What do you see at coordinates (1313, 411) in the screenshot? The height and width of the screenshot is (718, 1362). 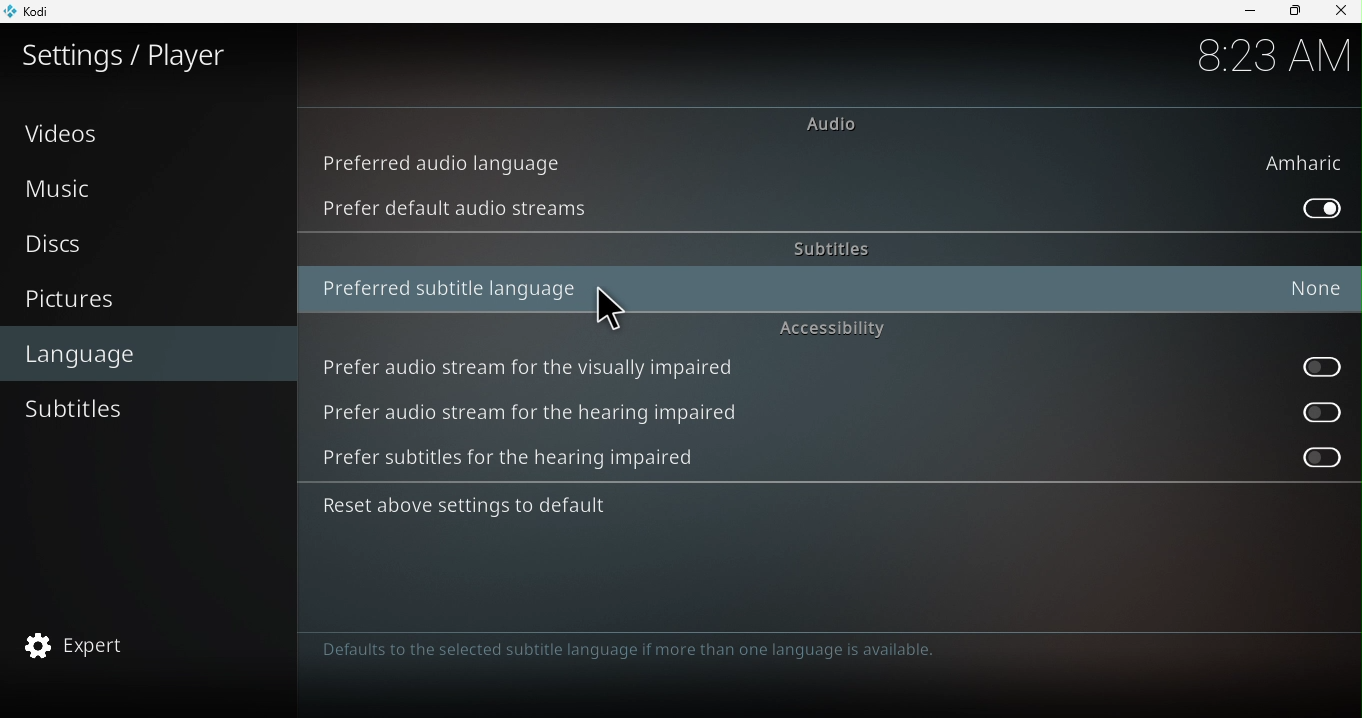 I see `Prefer audio stream for the hearing impaired` at bounding box center [1313, 411].